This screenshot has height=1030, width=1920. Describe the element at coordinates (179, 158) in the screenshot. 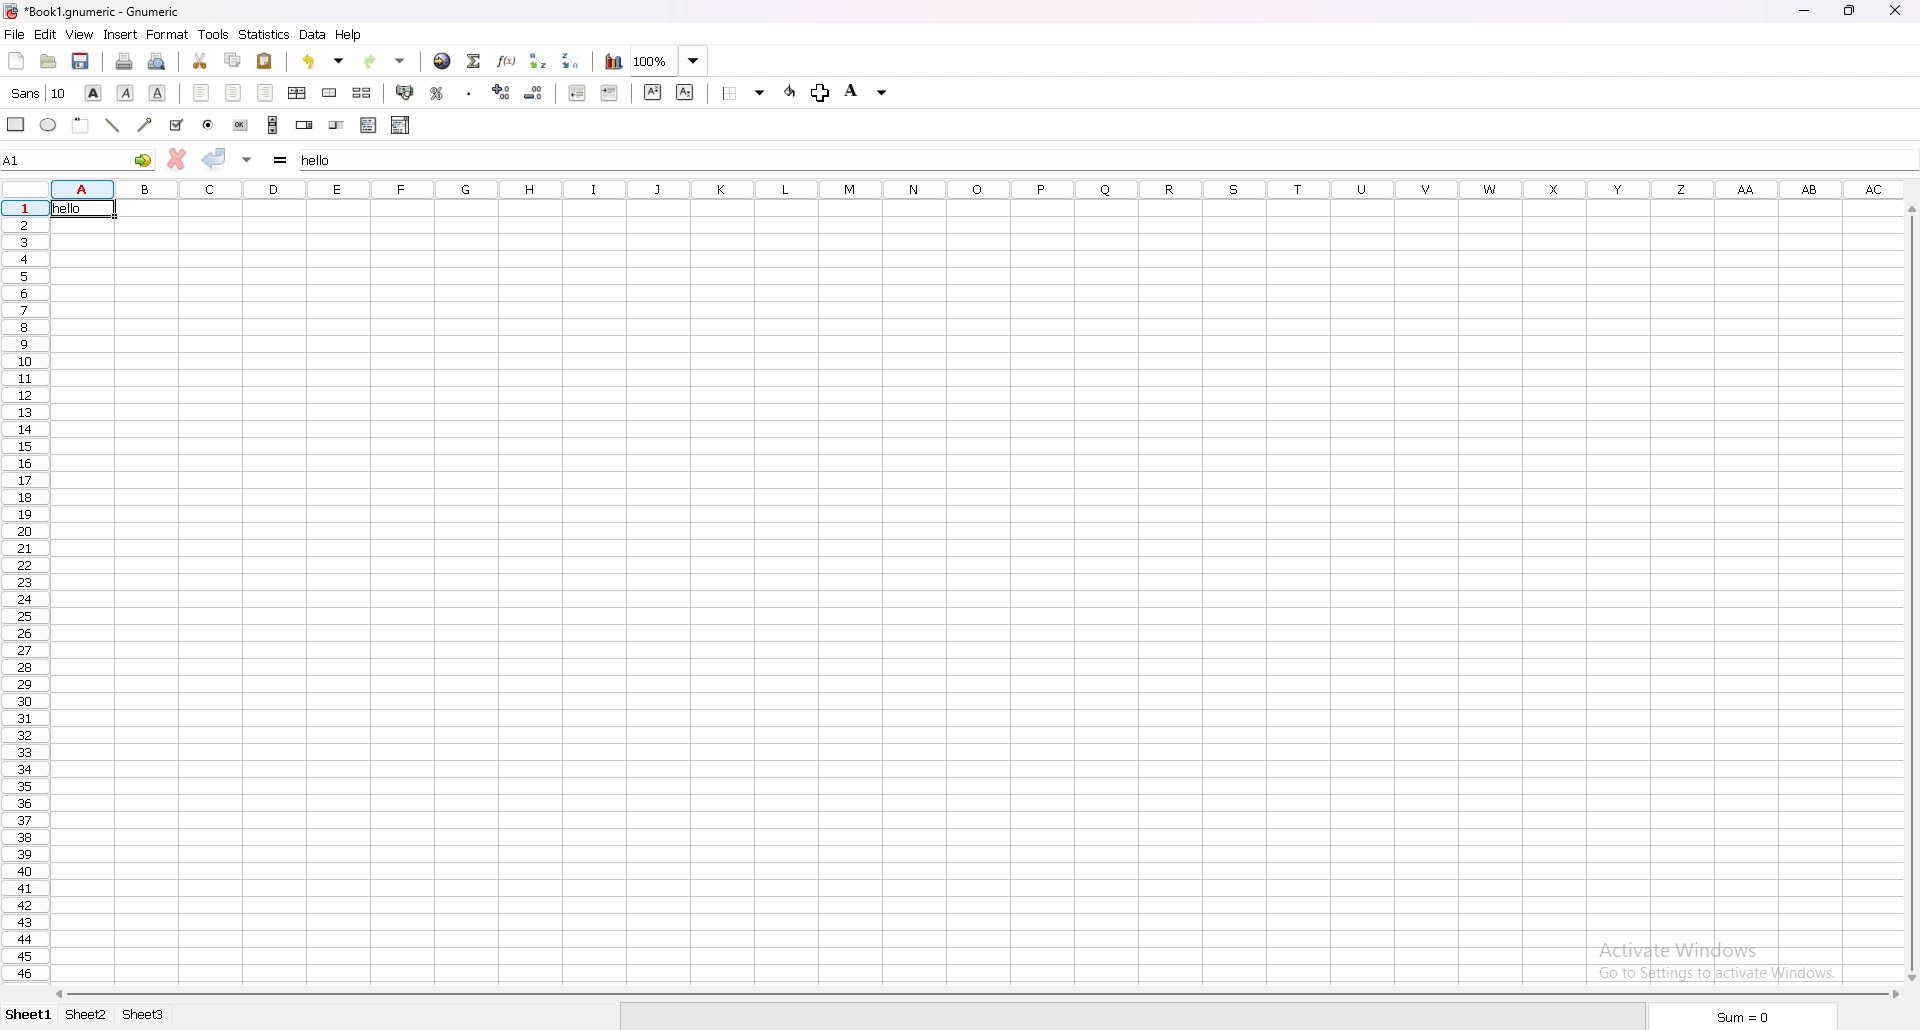

I see `cancel change` at that location.